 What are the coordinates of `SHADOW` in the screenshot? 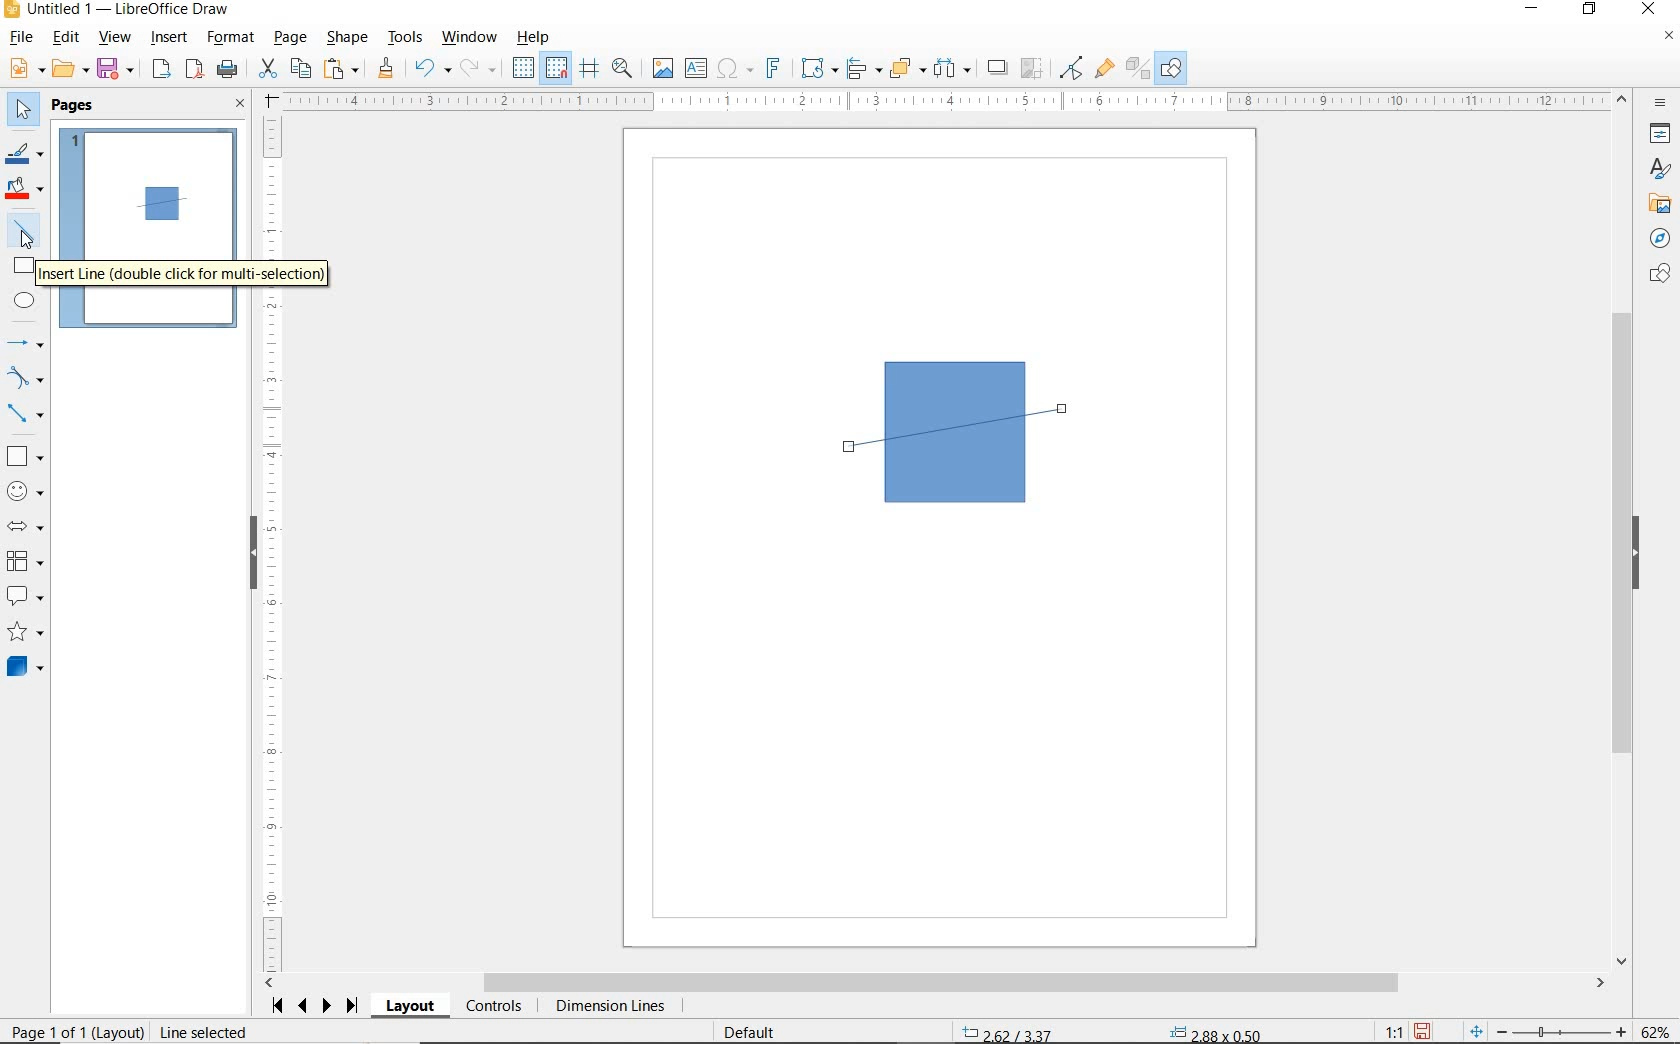 It's located at (998, 68).